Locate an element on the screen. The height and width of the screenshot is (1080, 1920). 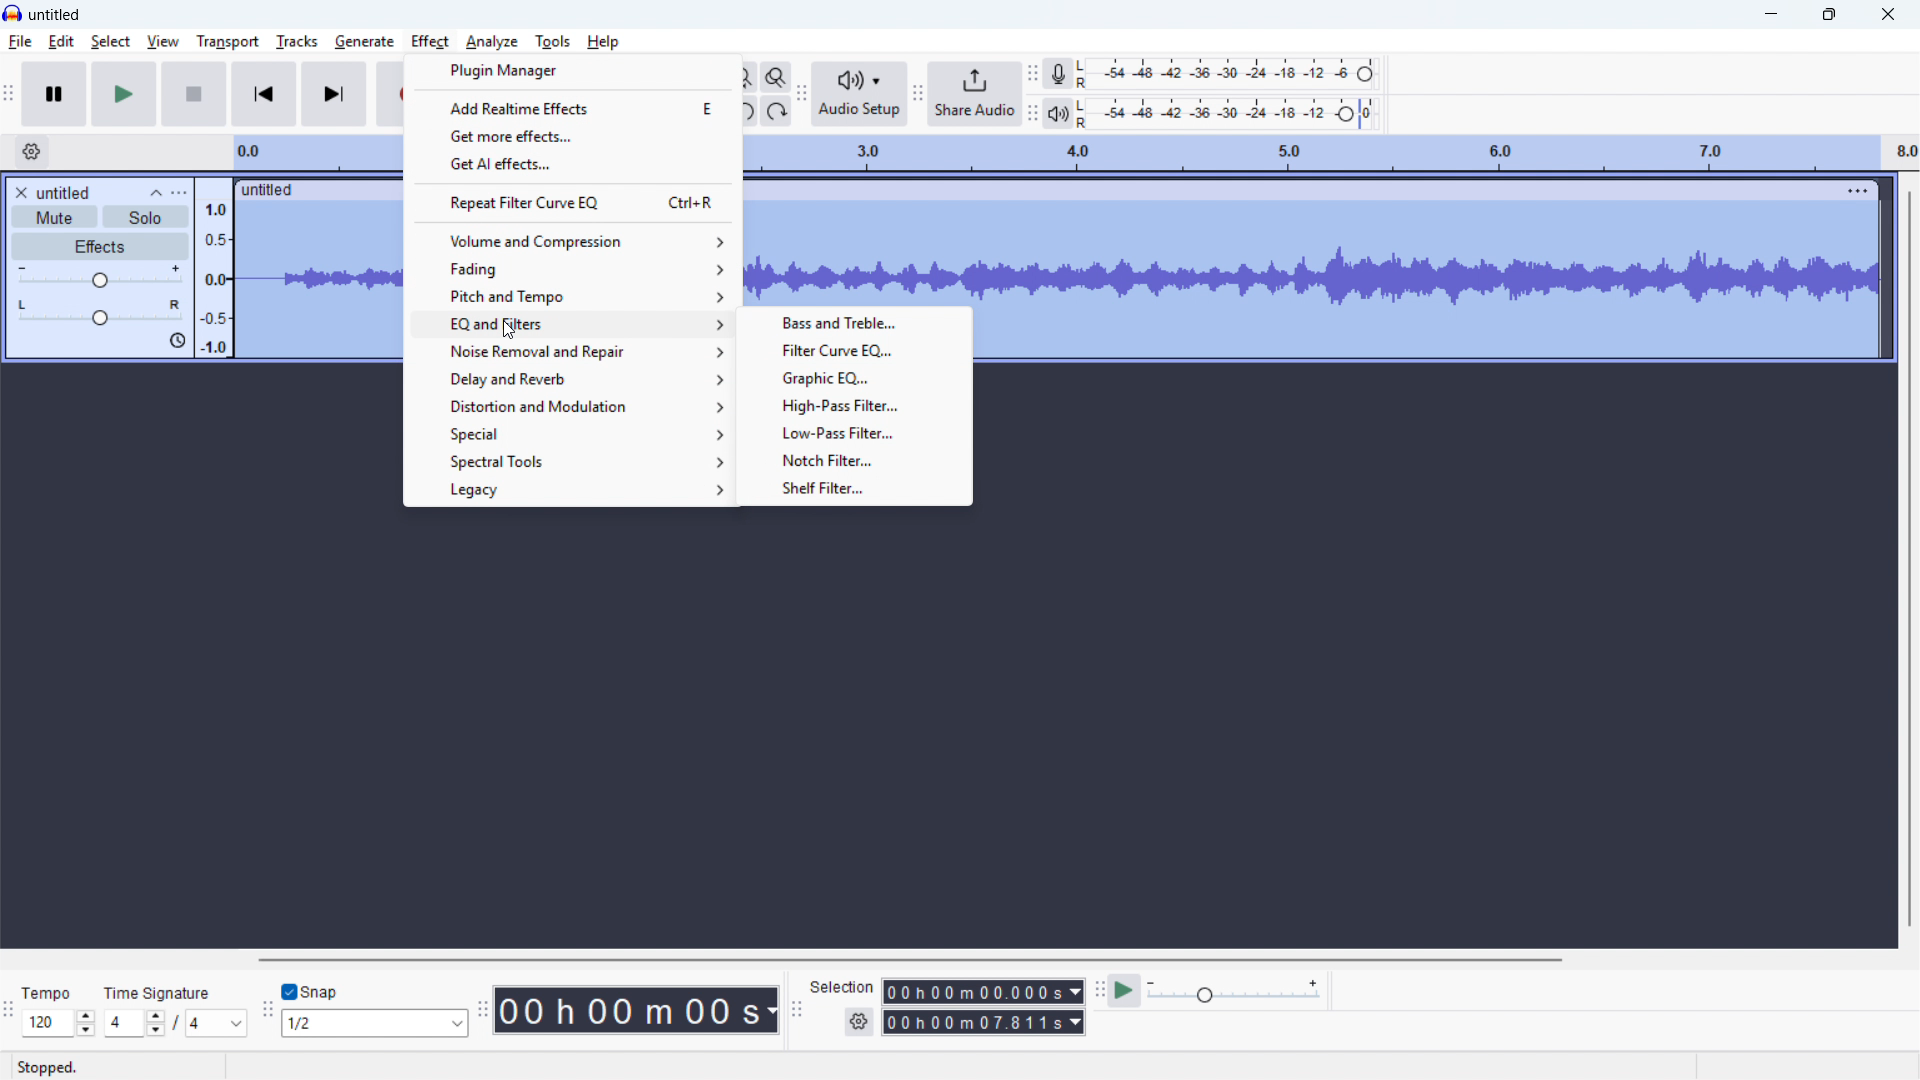
track control panel menu is located at coordinates (179, 193).